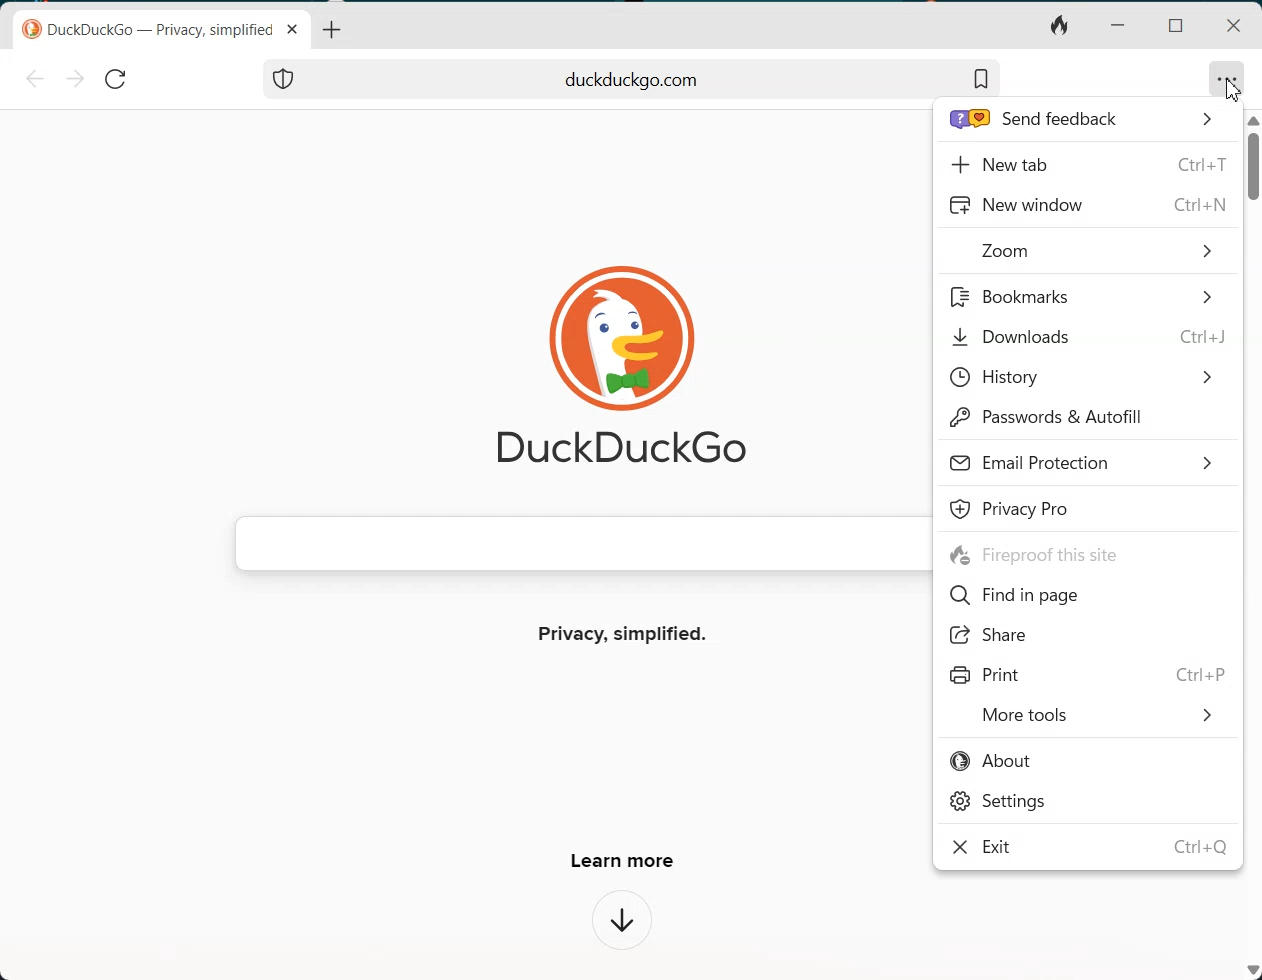 The width and height of the screenshot is (1262, 980). What do you see at coordinates (1087, 848) in the screenshot?
I see `Exit` at bounding box center [1087, 848].